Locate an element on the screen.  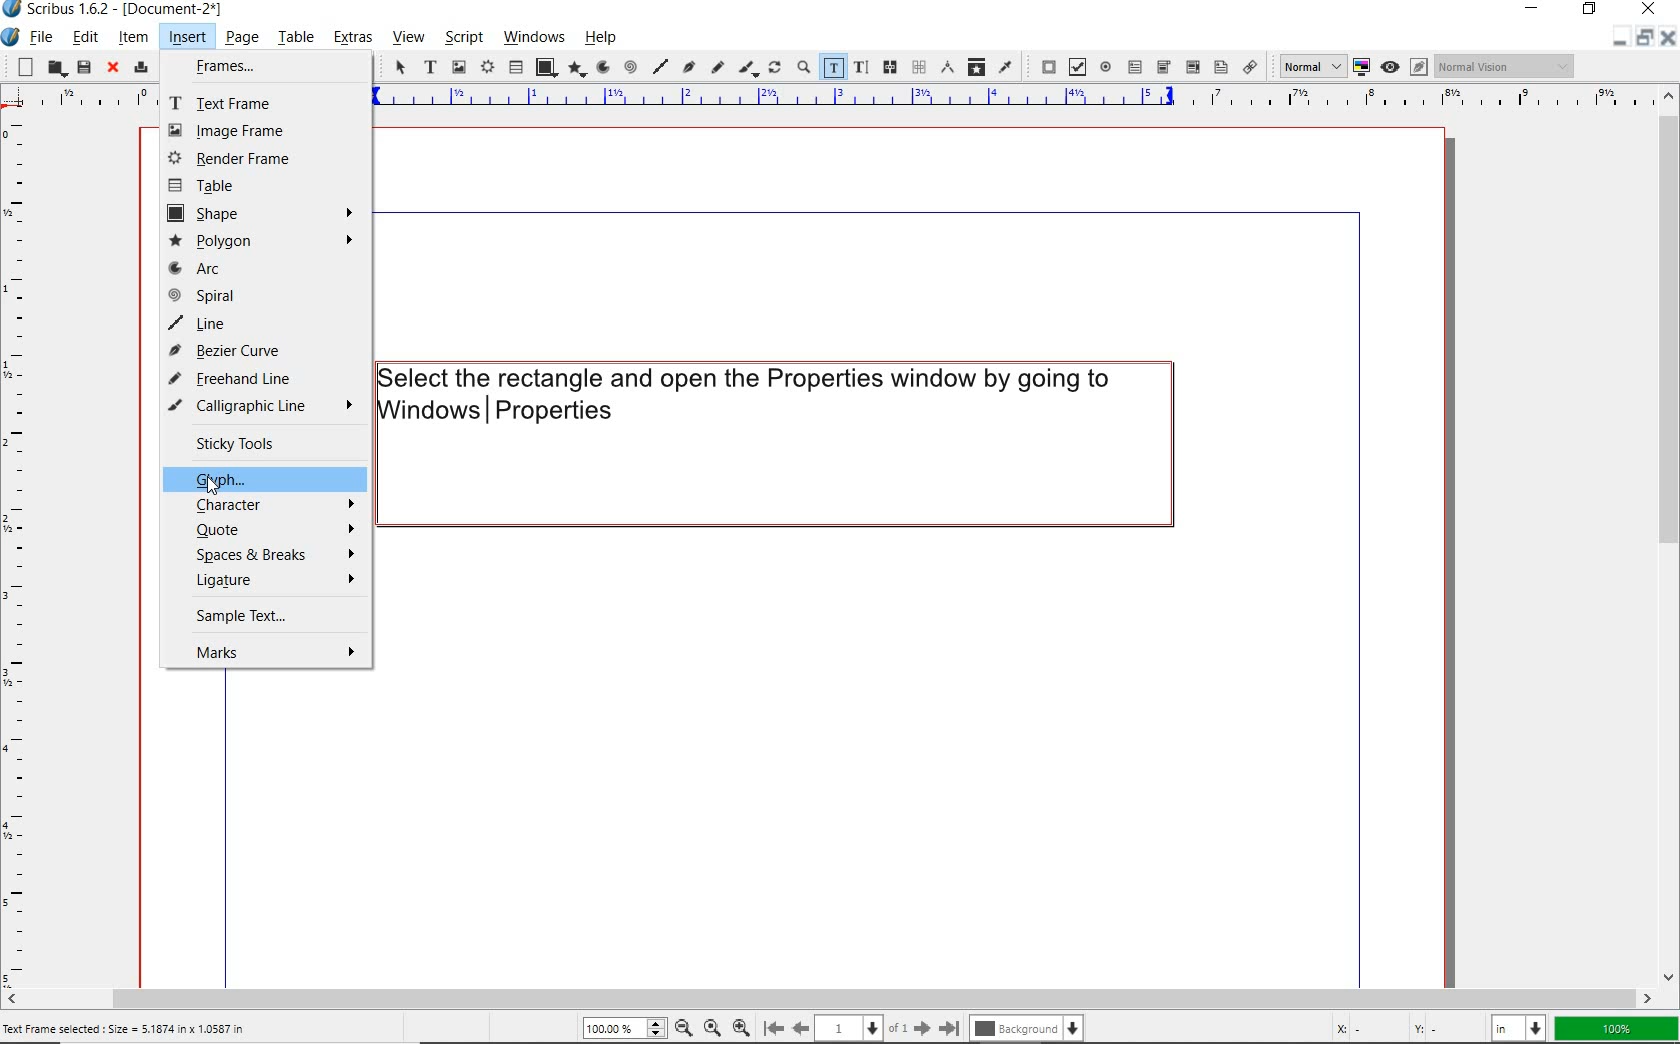
new is located at coordinates (20, 67).